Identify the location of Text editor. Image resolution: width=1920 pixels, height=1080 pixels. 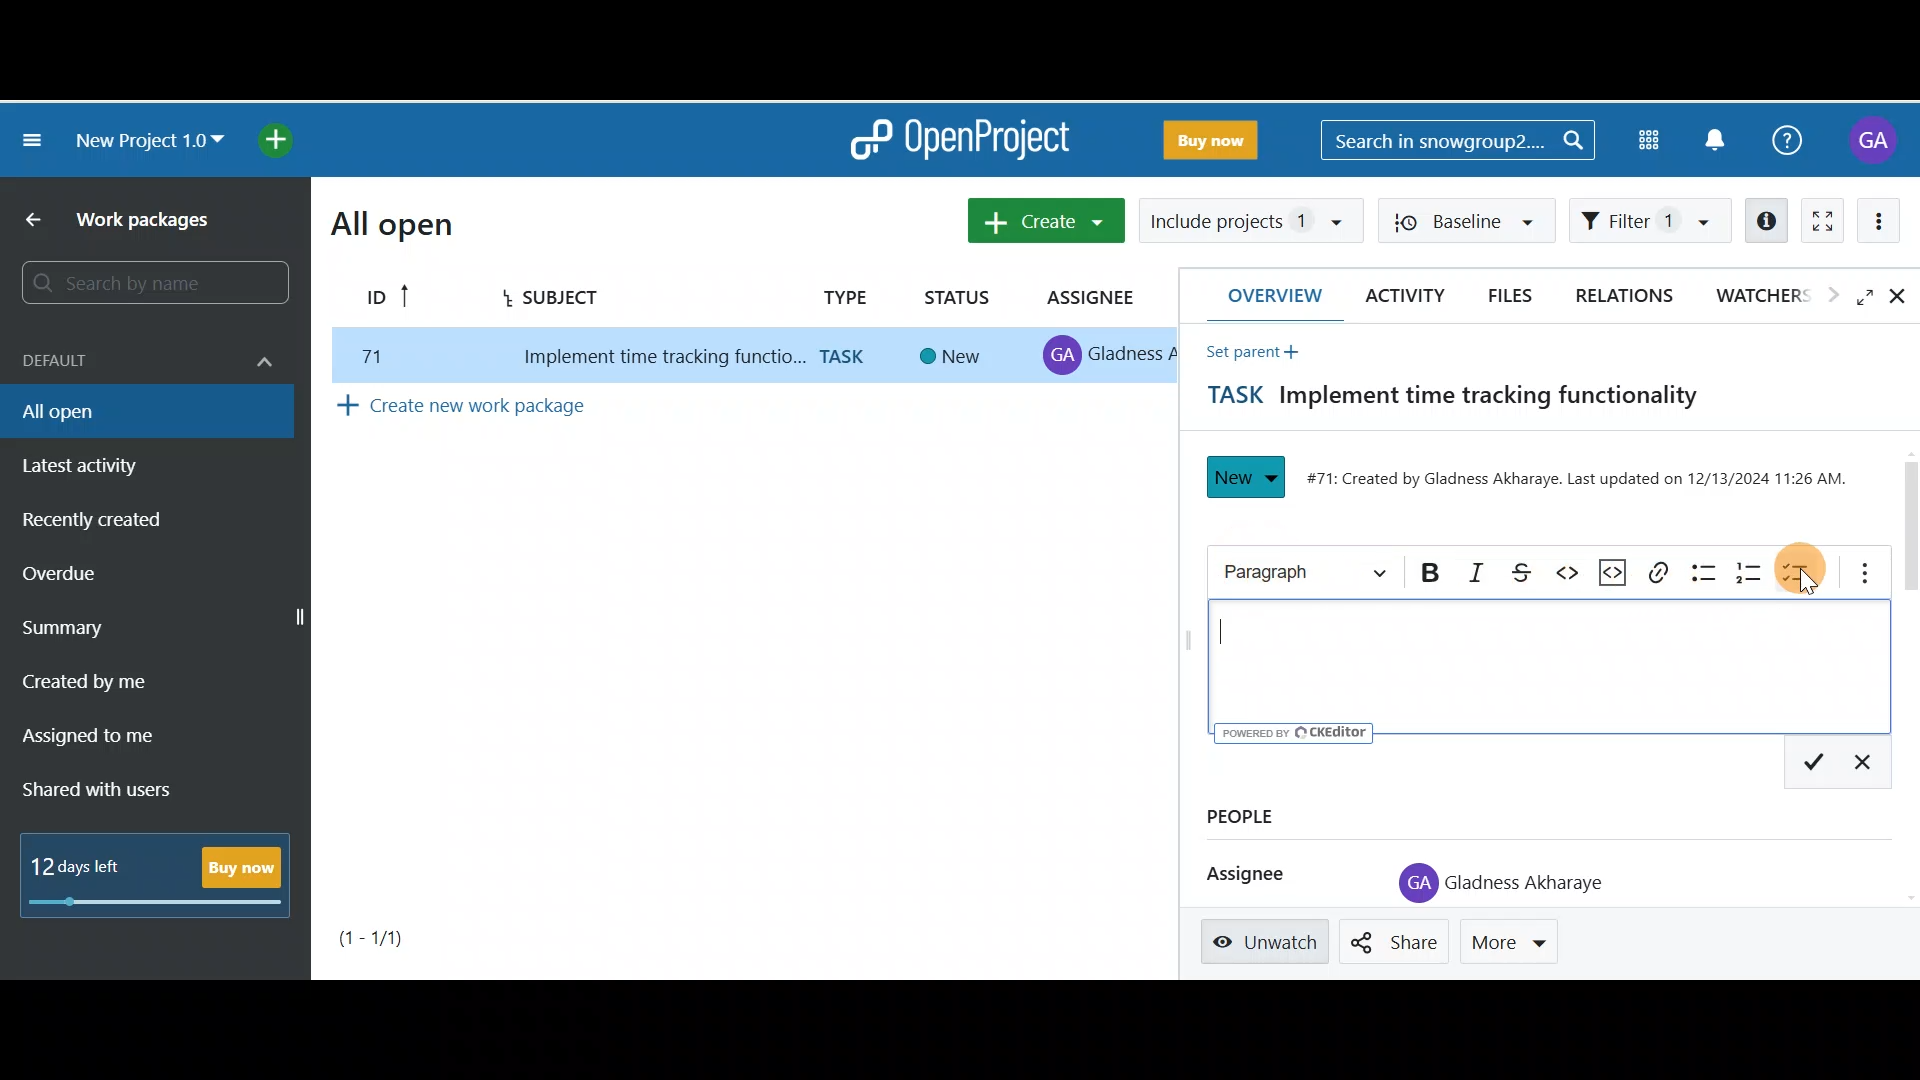
(1554, 657).